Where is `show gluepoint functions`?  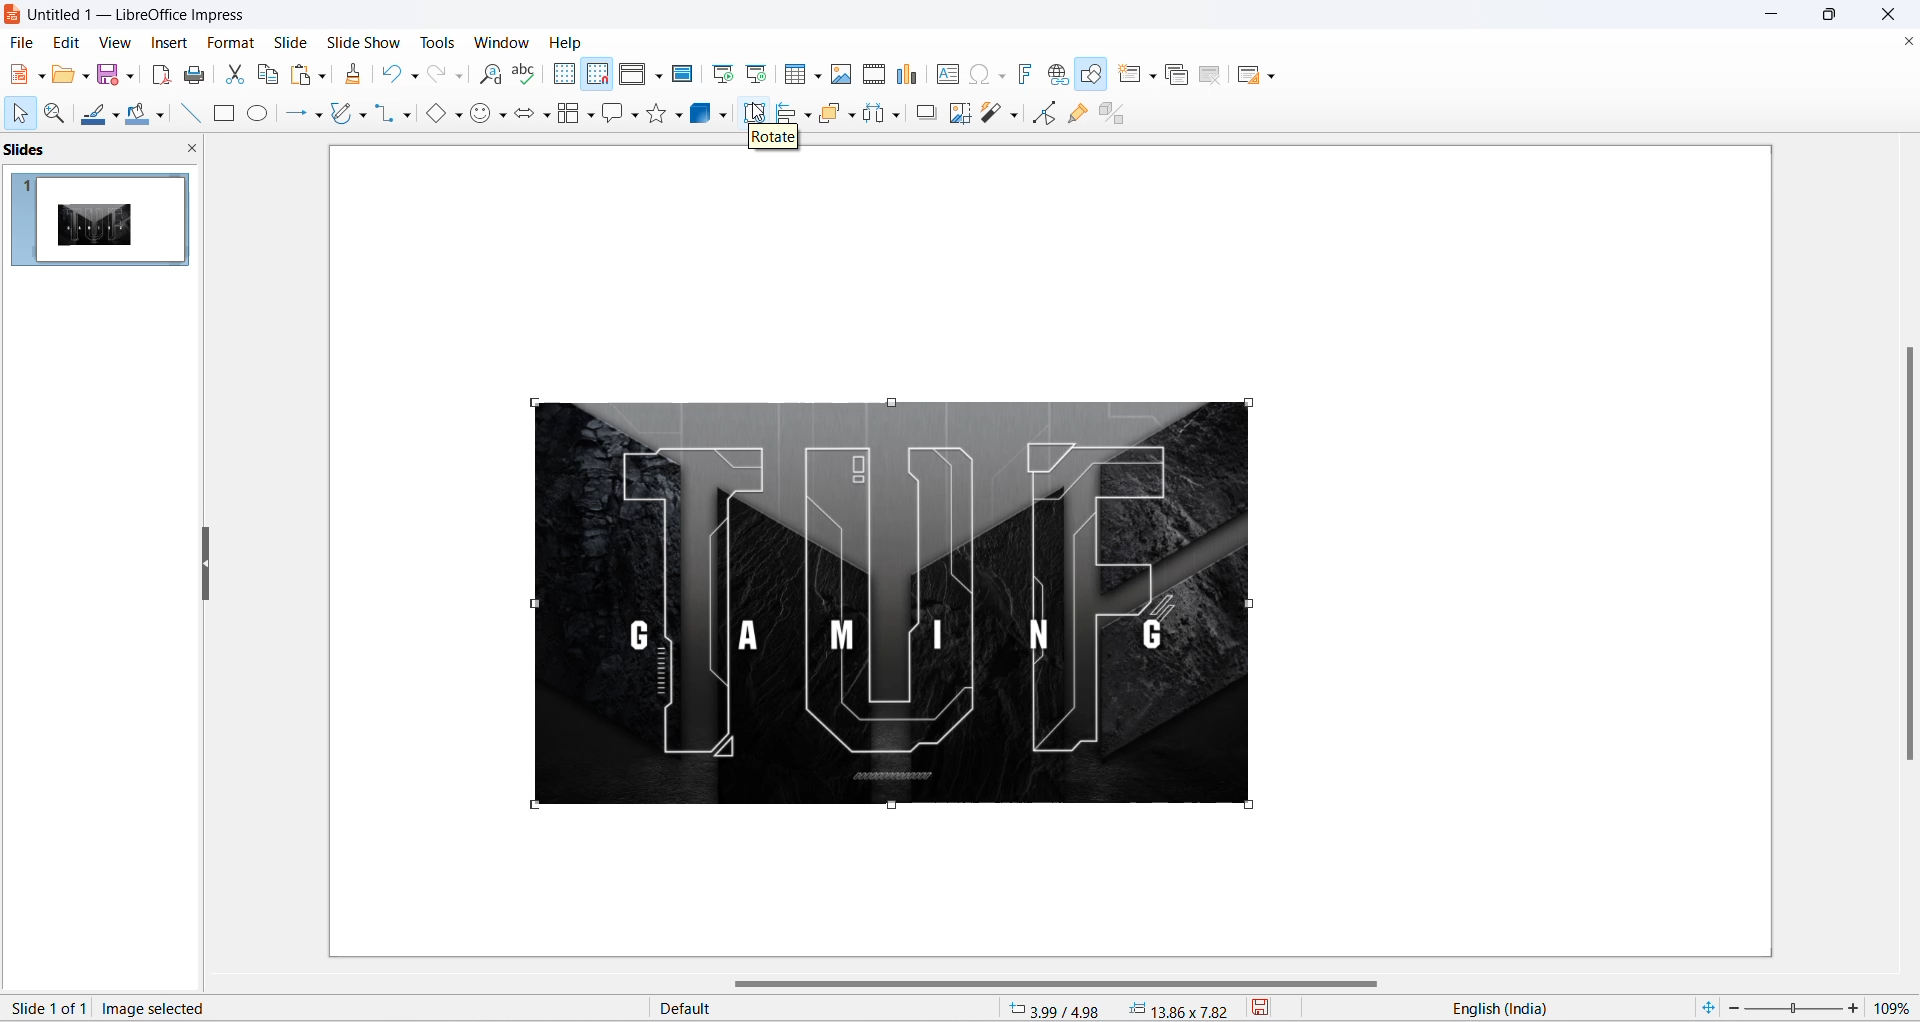
show gluepoint functions is located at coordinates (1077, 113).